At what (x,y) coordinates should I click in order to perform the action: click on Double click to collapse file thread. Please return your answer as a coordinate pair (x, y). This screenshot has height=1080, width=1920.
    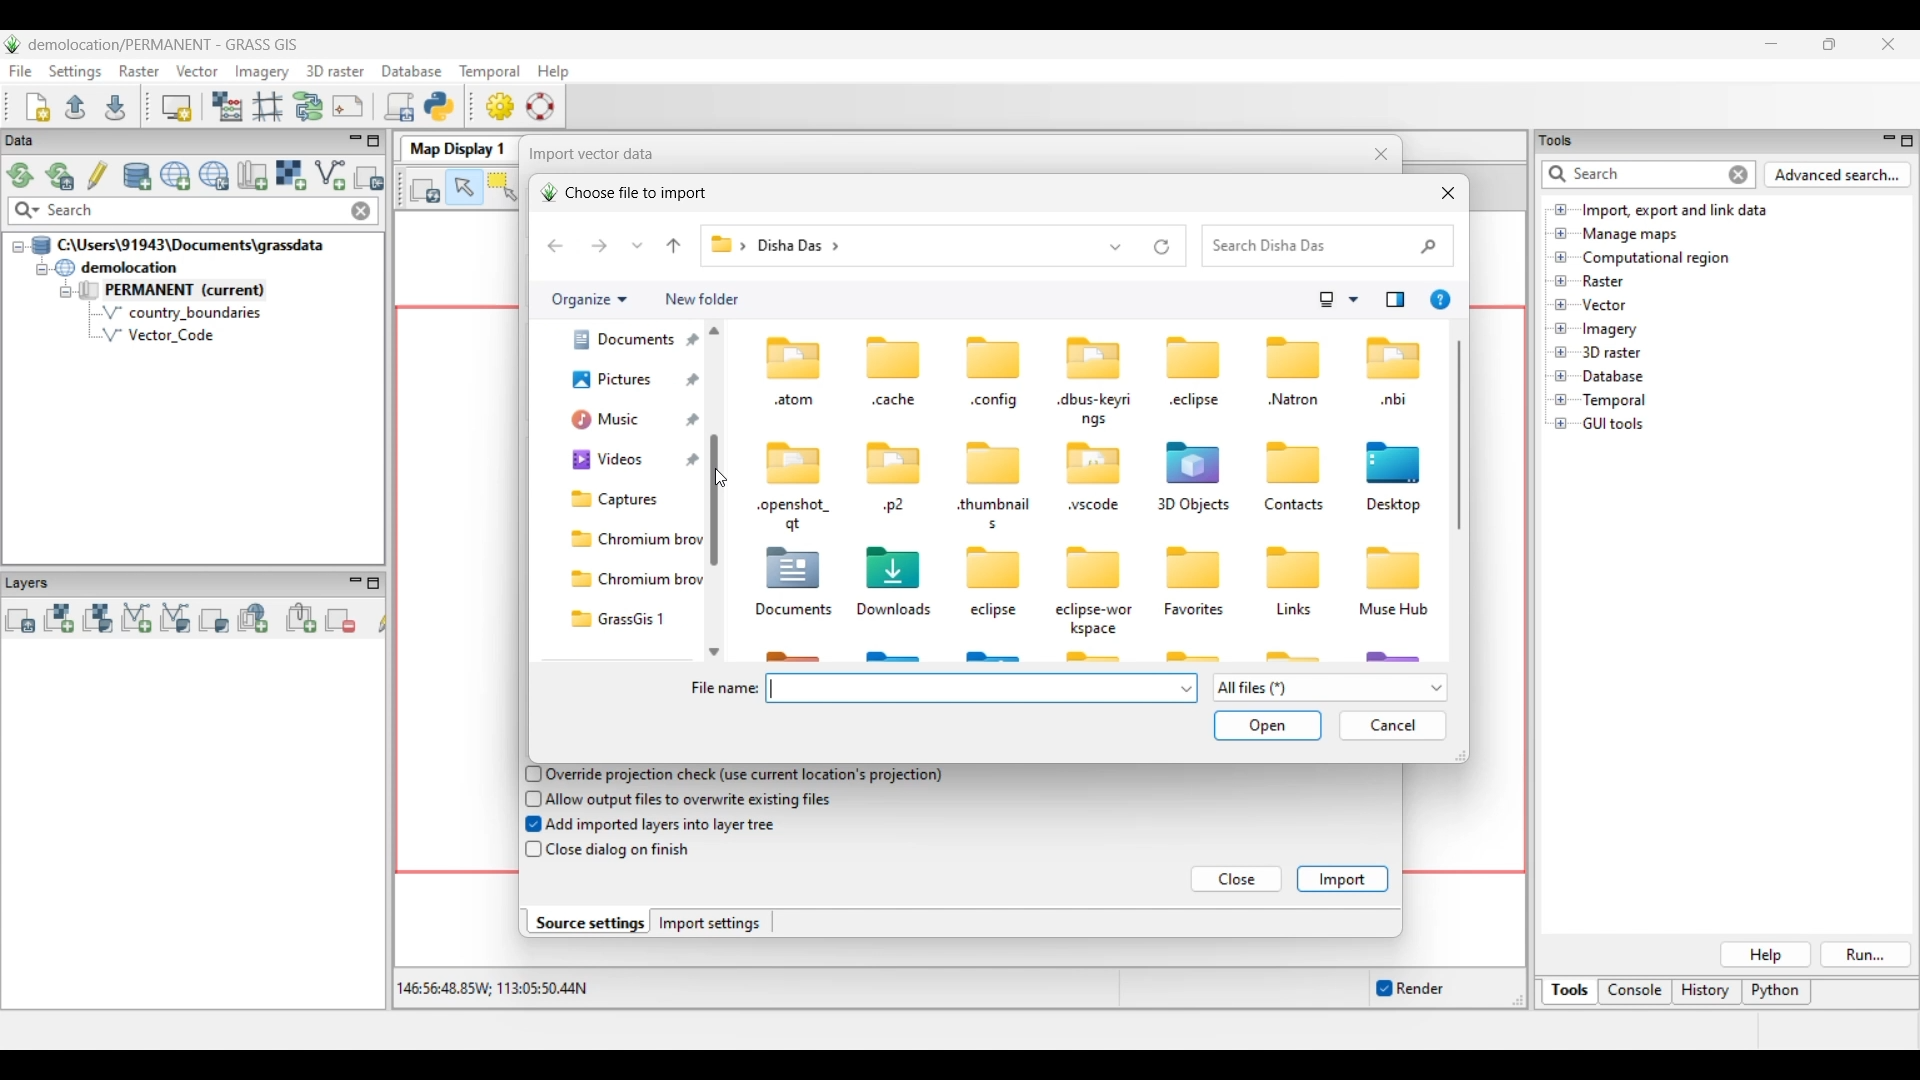
    Looking at the image, I should click on (178, 245).